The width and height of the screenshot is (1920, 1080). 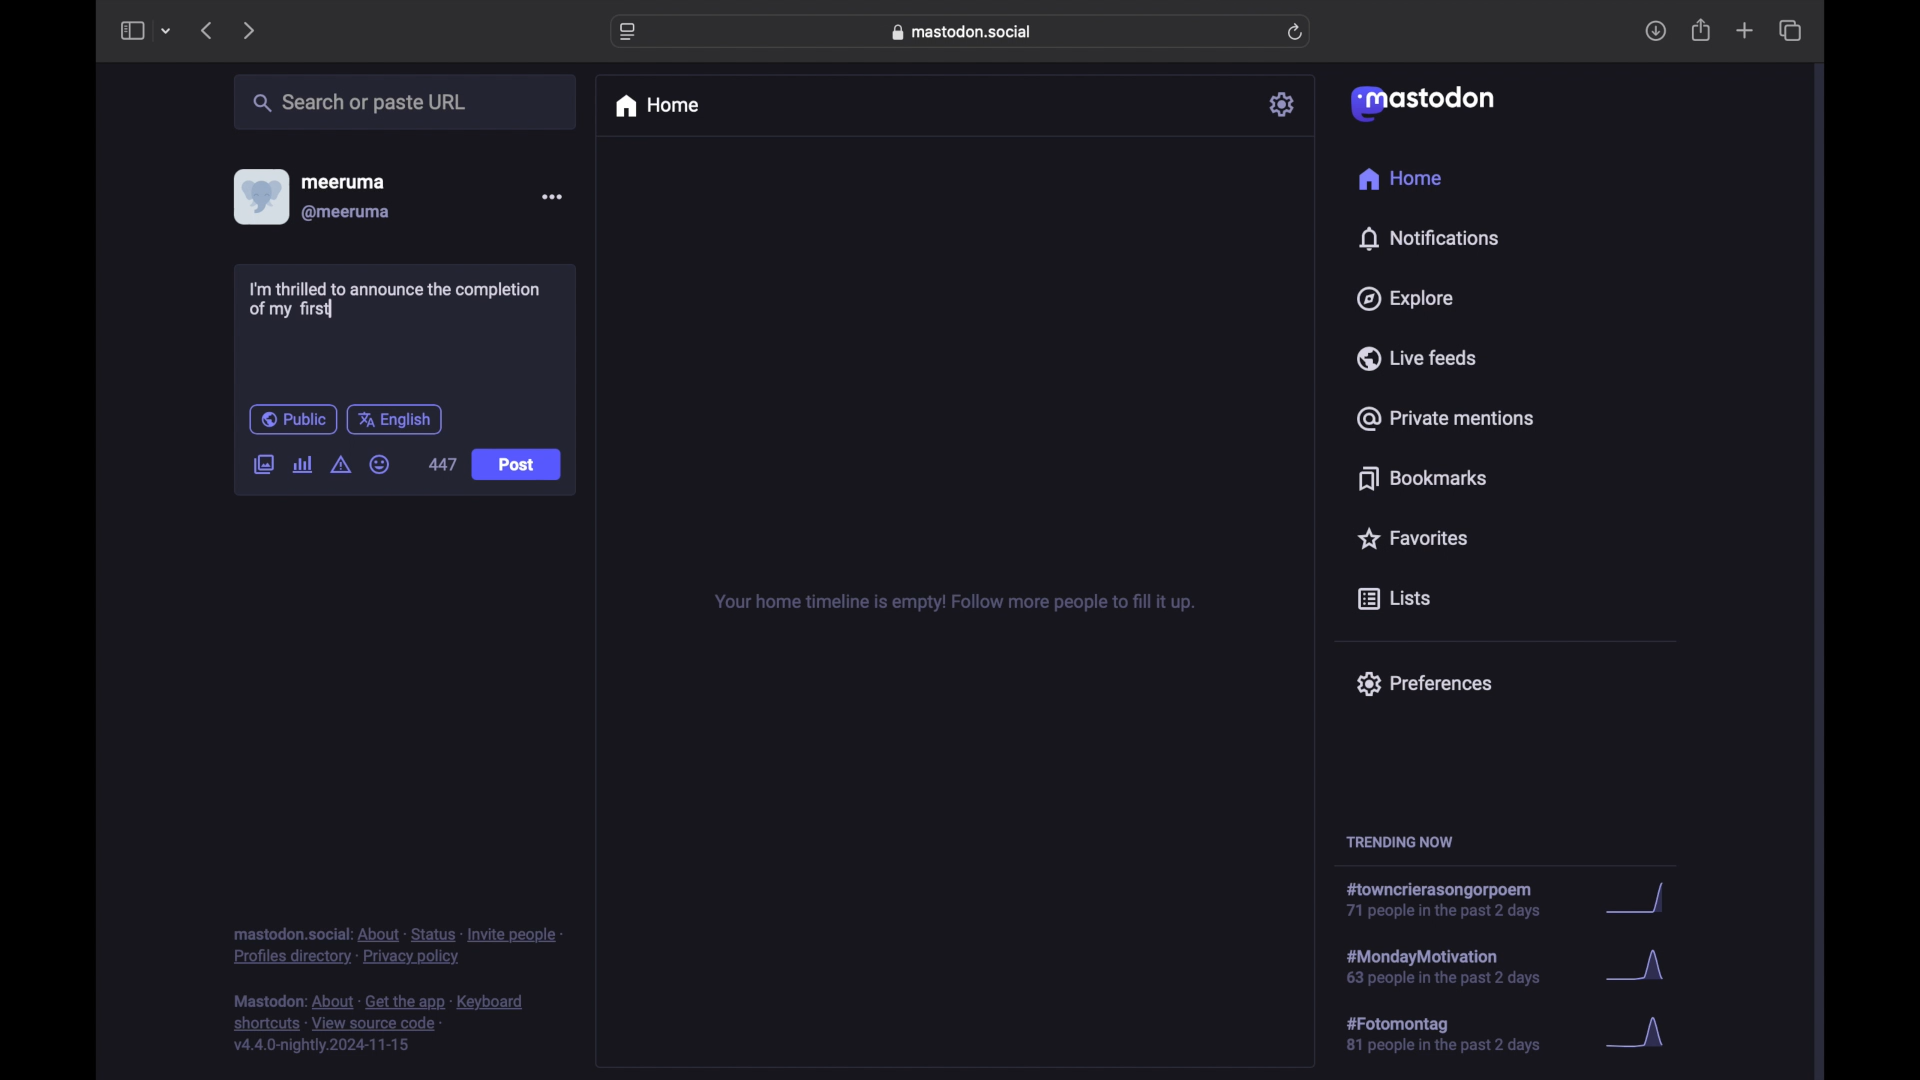 I want to click on favorites, so click(x=1412, y=538).